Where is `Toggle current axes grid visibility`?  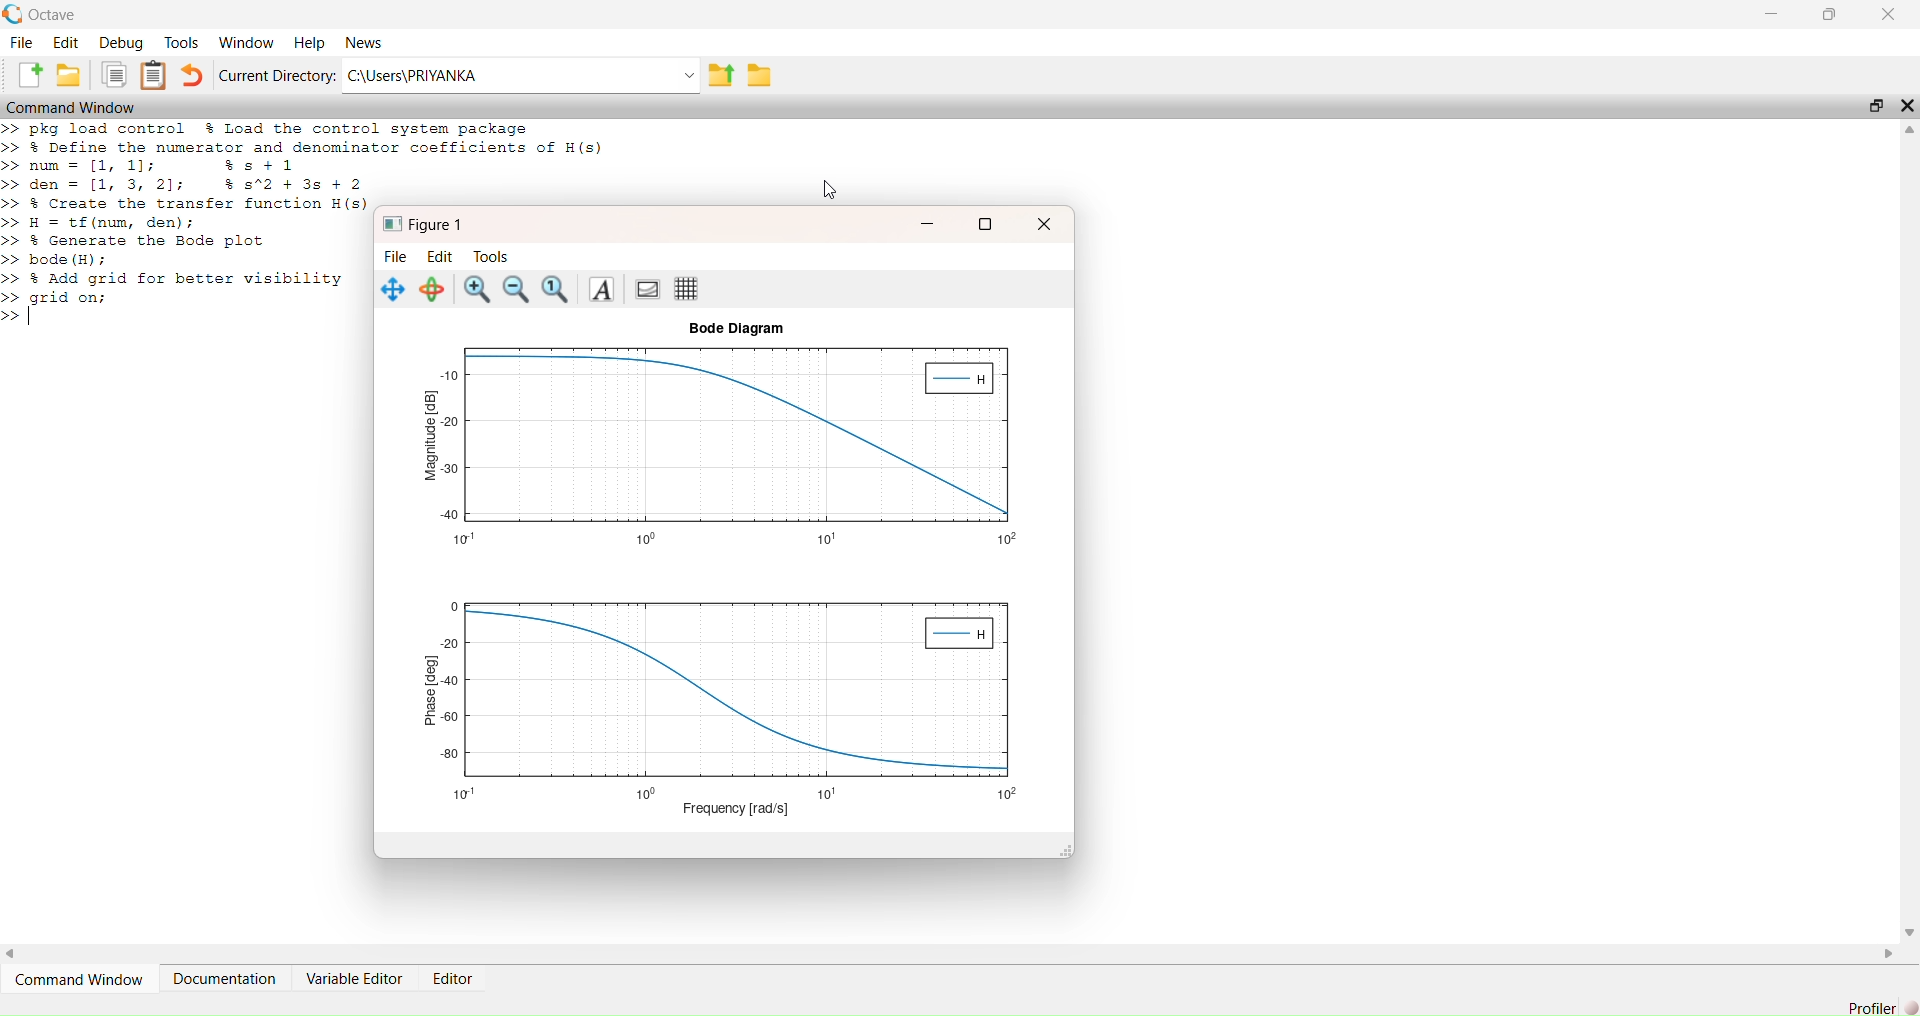
Toggle current axes grid visibility is located at coordinates (687, 289).